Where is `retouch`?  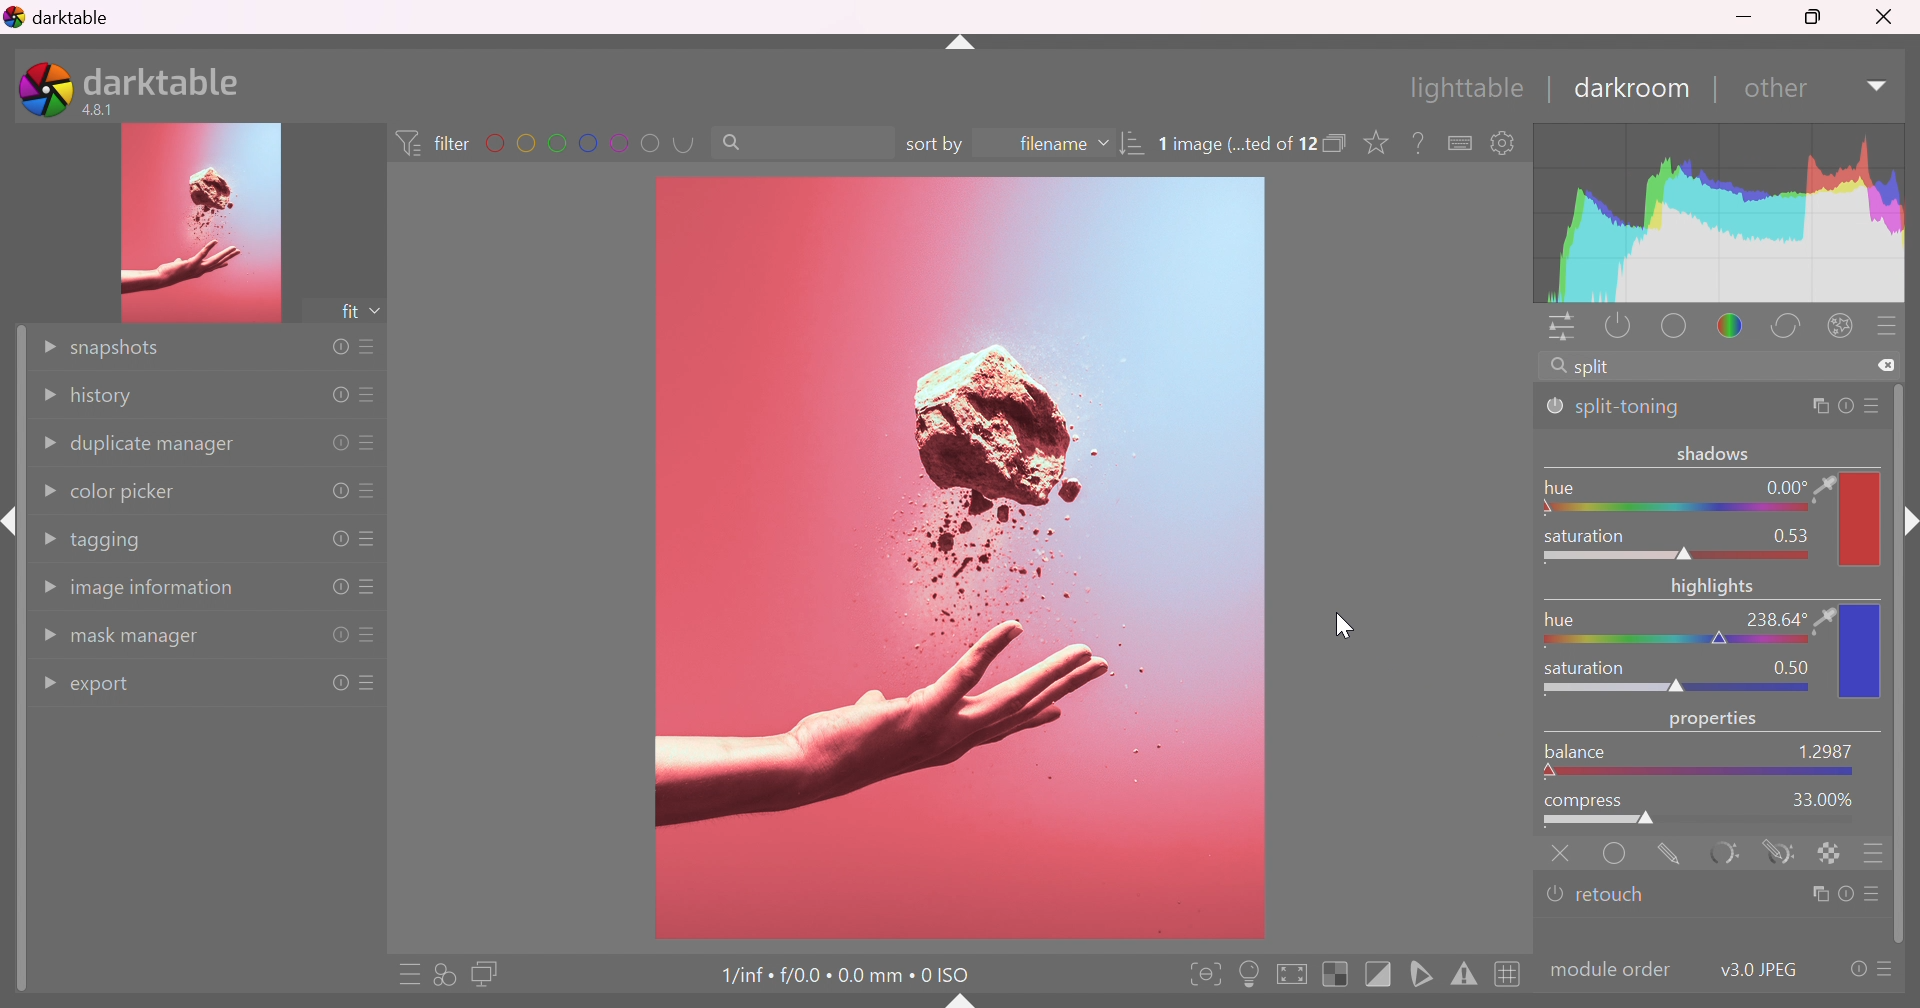 retouch is located at coordinates (1608, 891).